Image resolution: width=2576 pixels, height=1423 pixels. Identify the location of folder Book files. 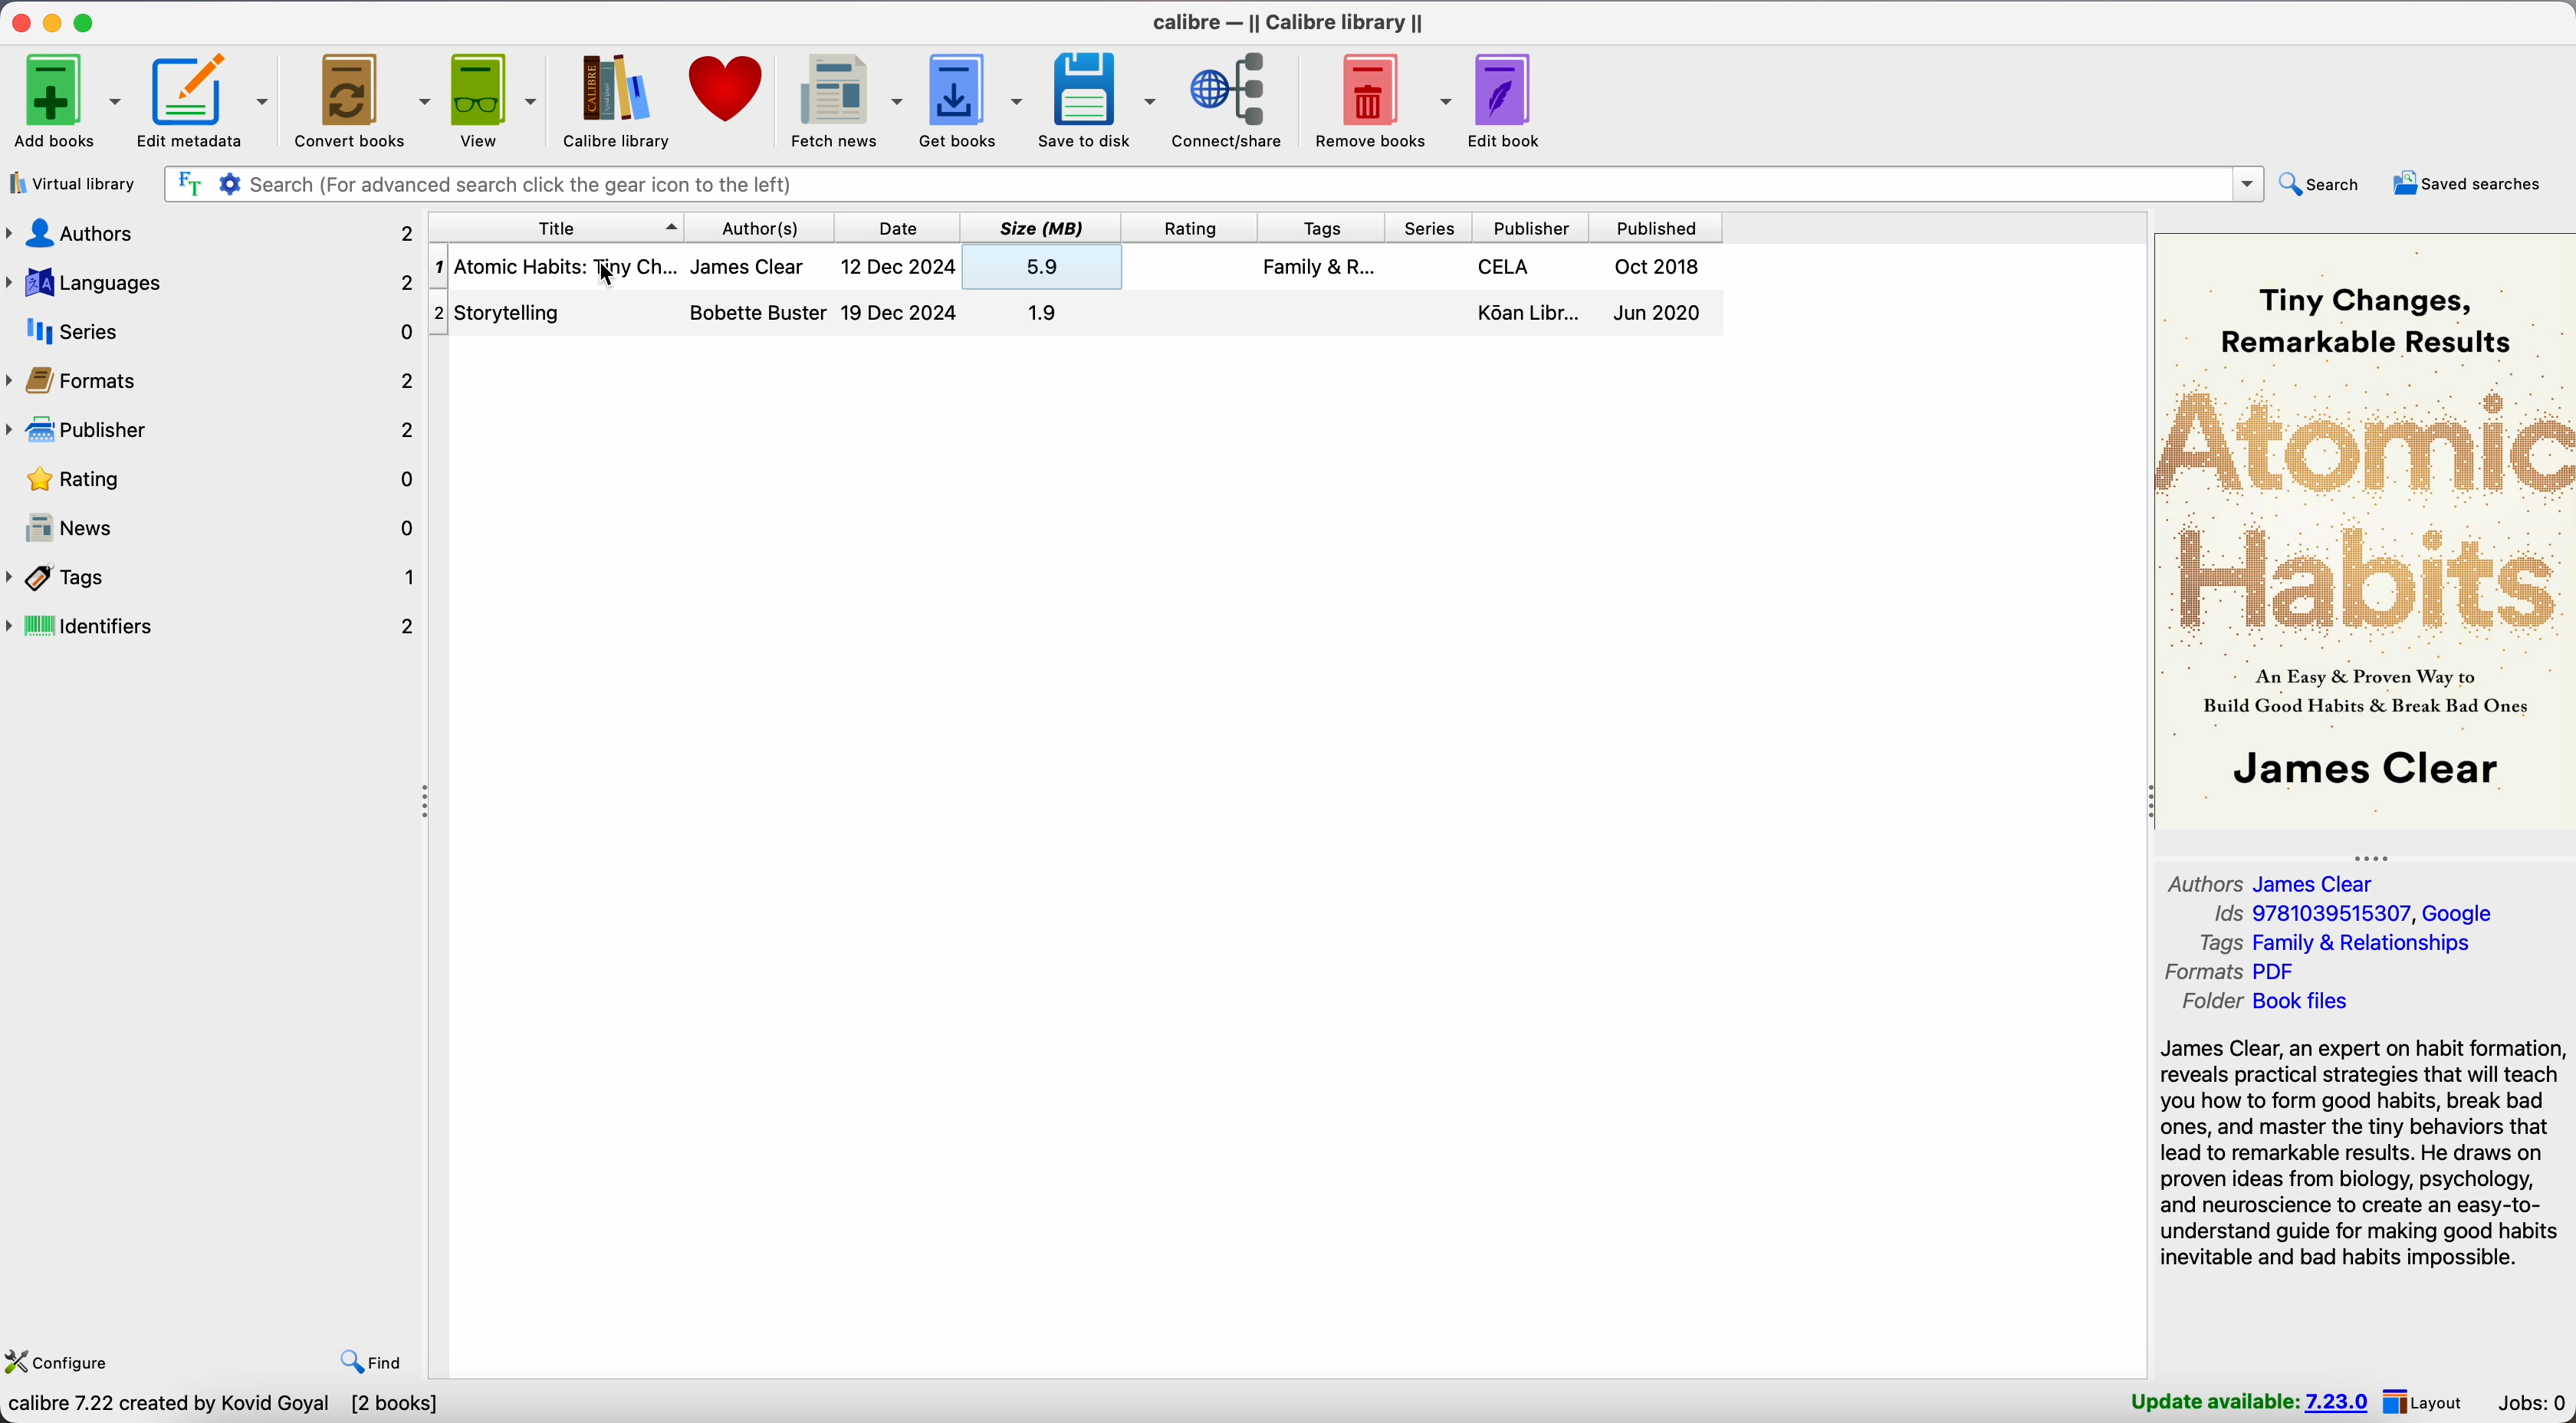
(2270, 1002).